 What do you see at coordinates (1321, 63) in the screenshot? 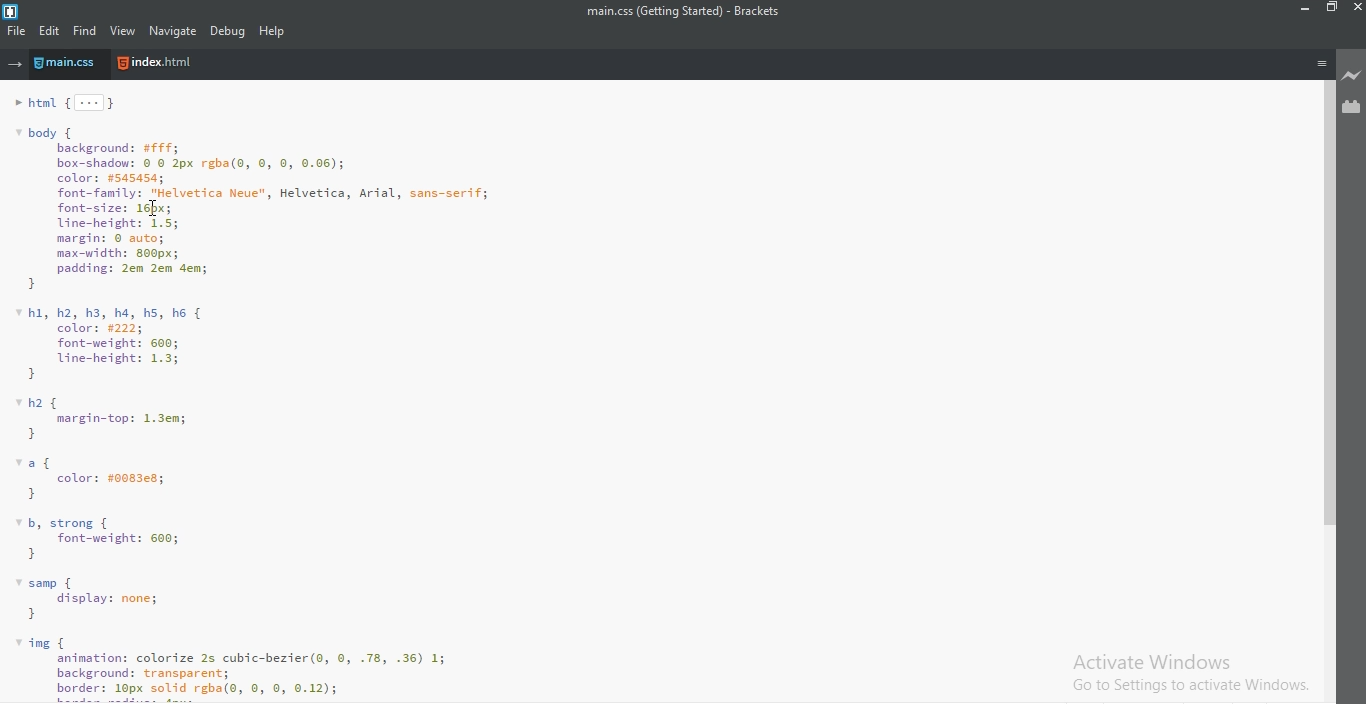
I see `menu` at bounding box center [1321, 63].